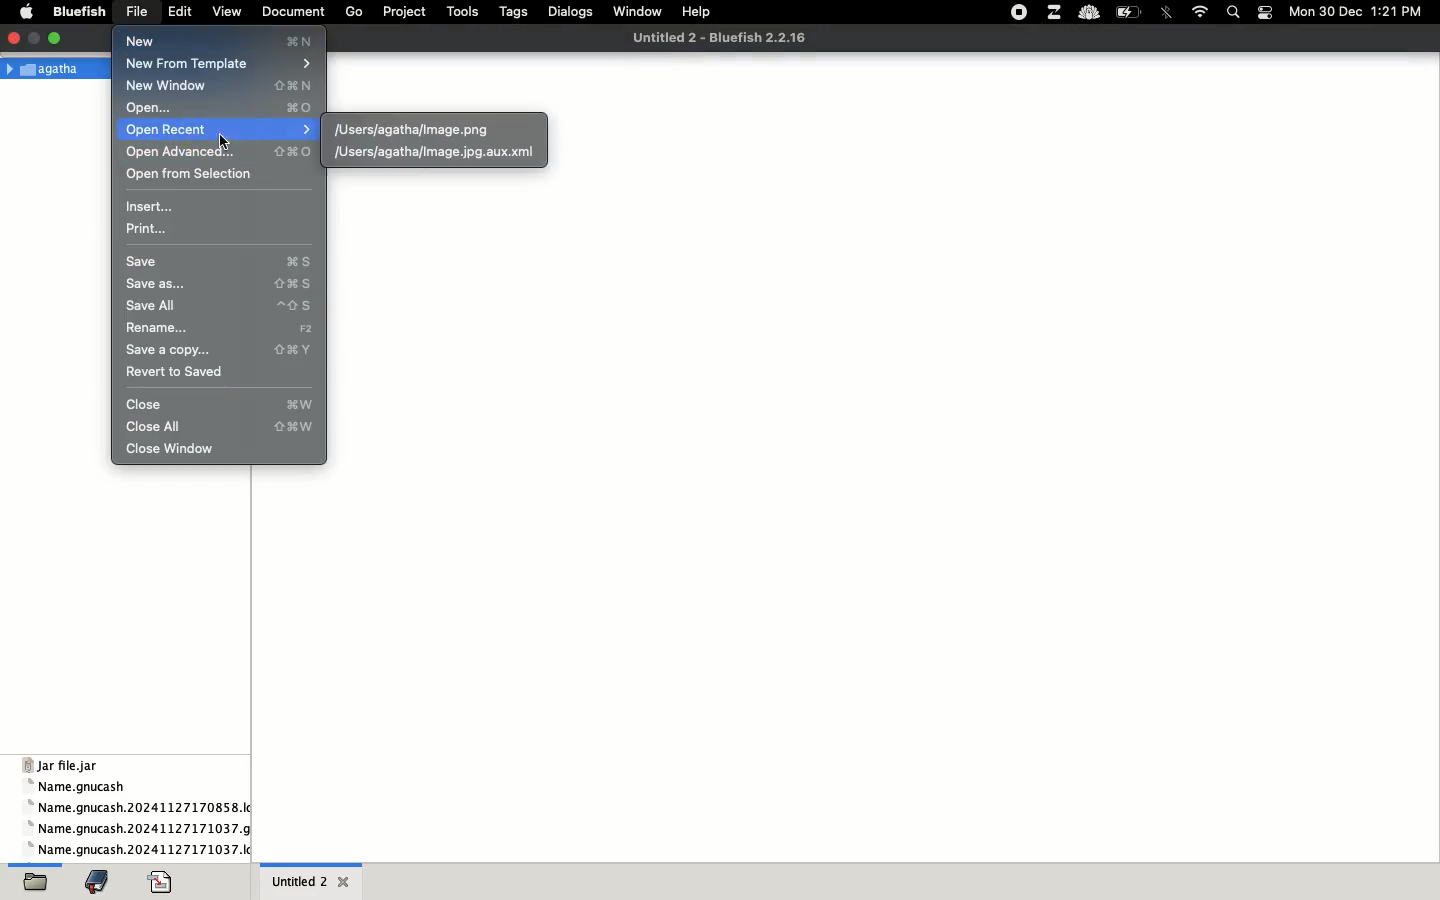 Image resolution: width=1440 pixels, height=900 pixels. Describe the element at coordinates (173, 449) in the screenshot. I see `close window` at that location.